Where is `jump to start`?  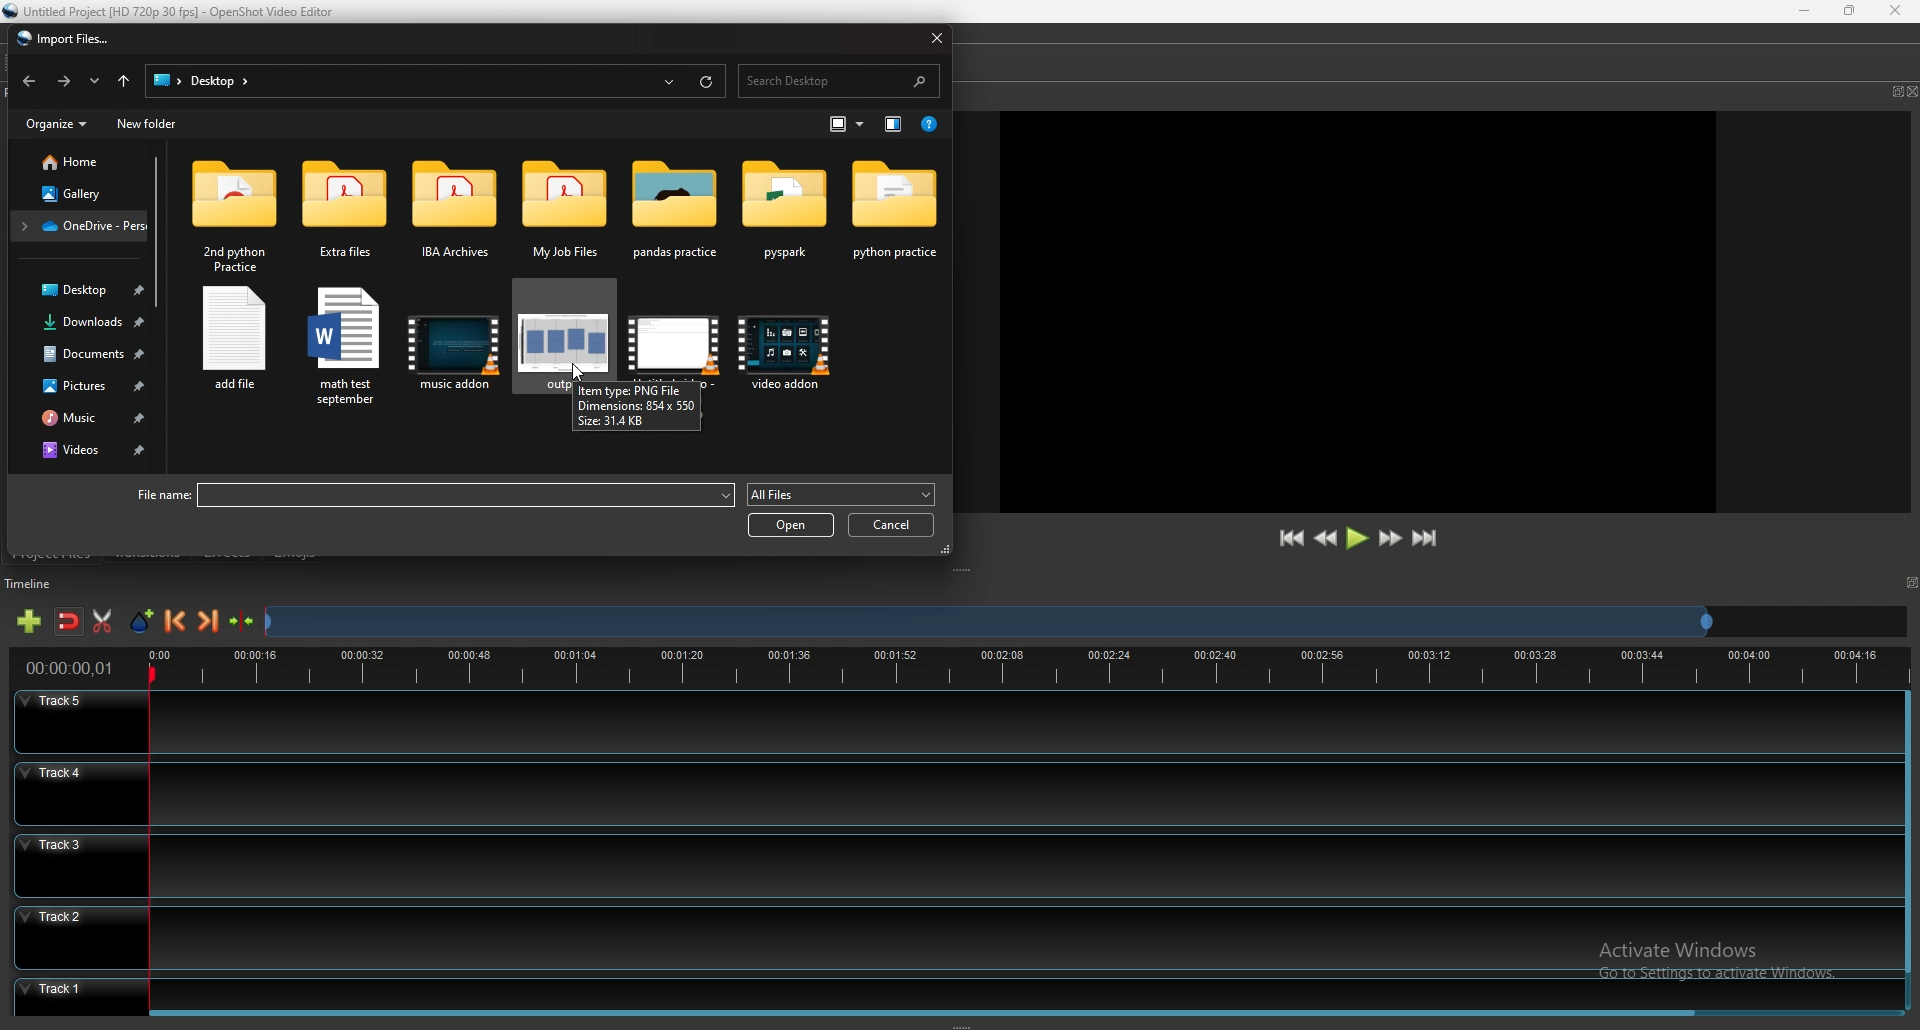 jump to start is located at coordinates (1290, 538).